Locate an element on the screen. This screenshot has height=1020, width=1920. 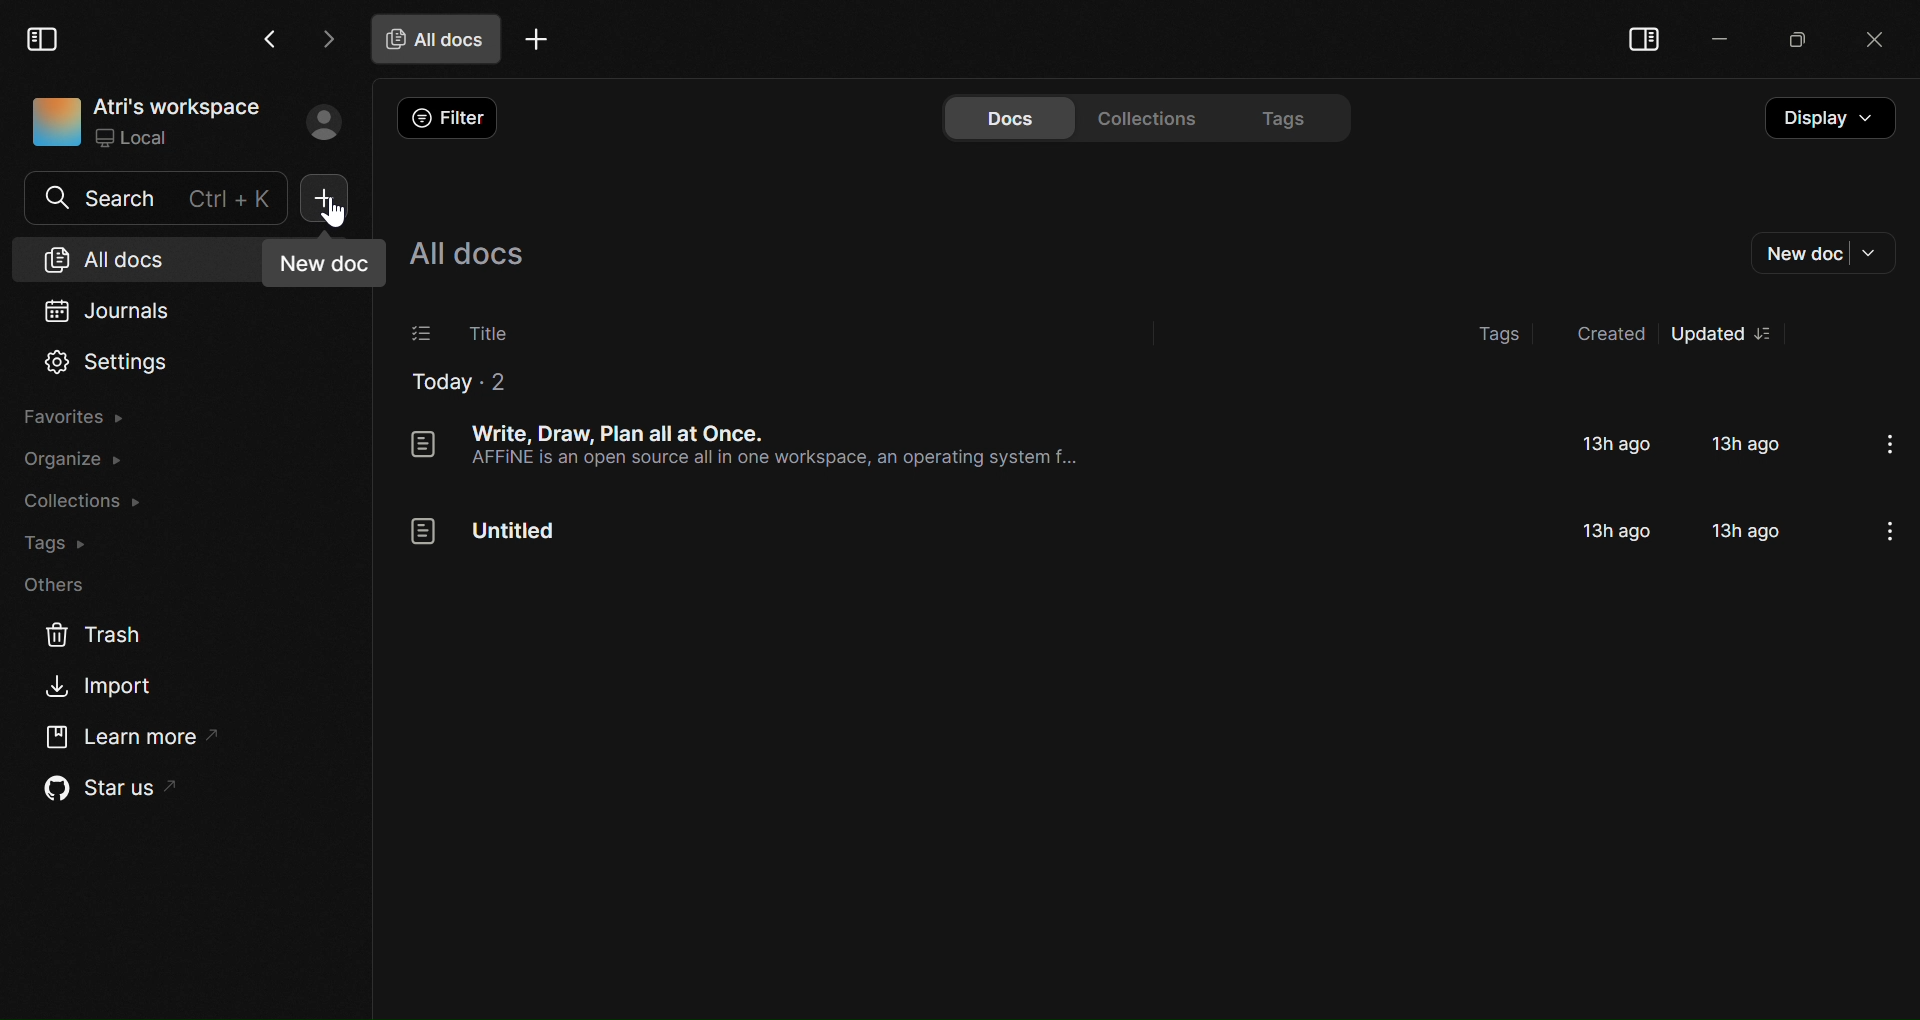
cursor is located at coordinates (337, 213).